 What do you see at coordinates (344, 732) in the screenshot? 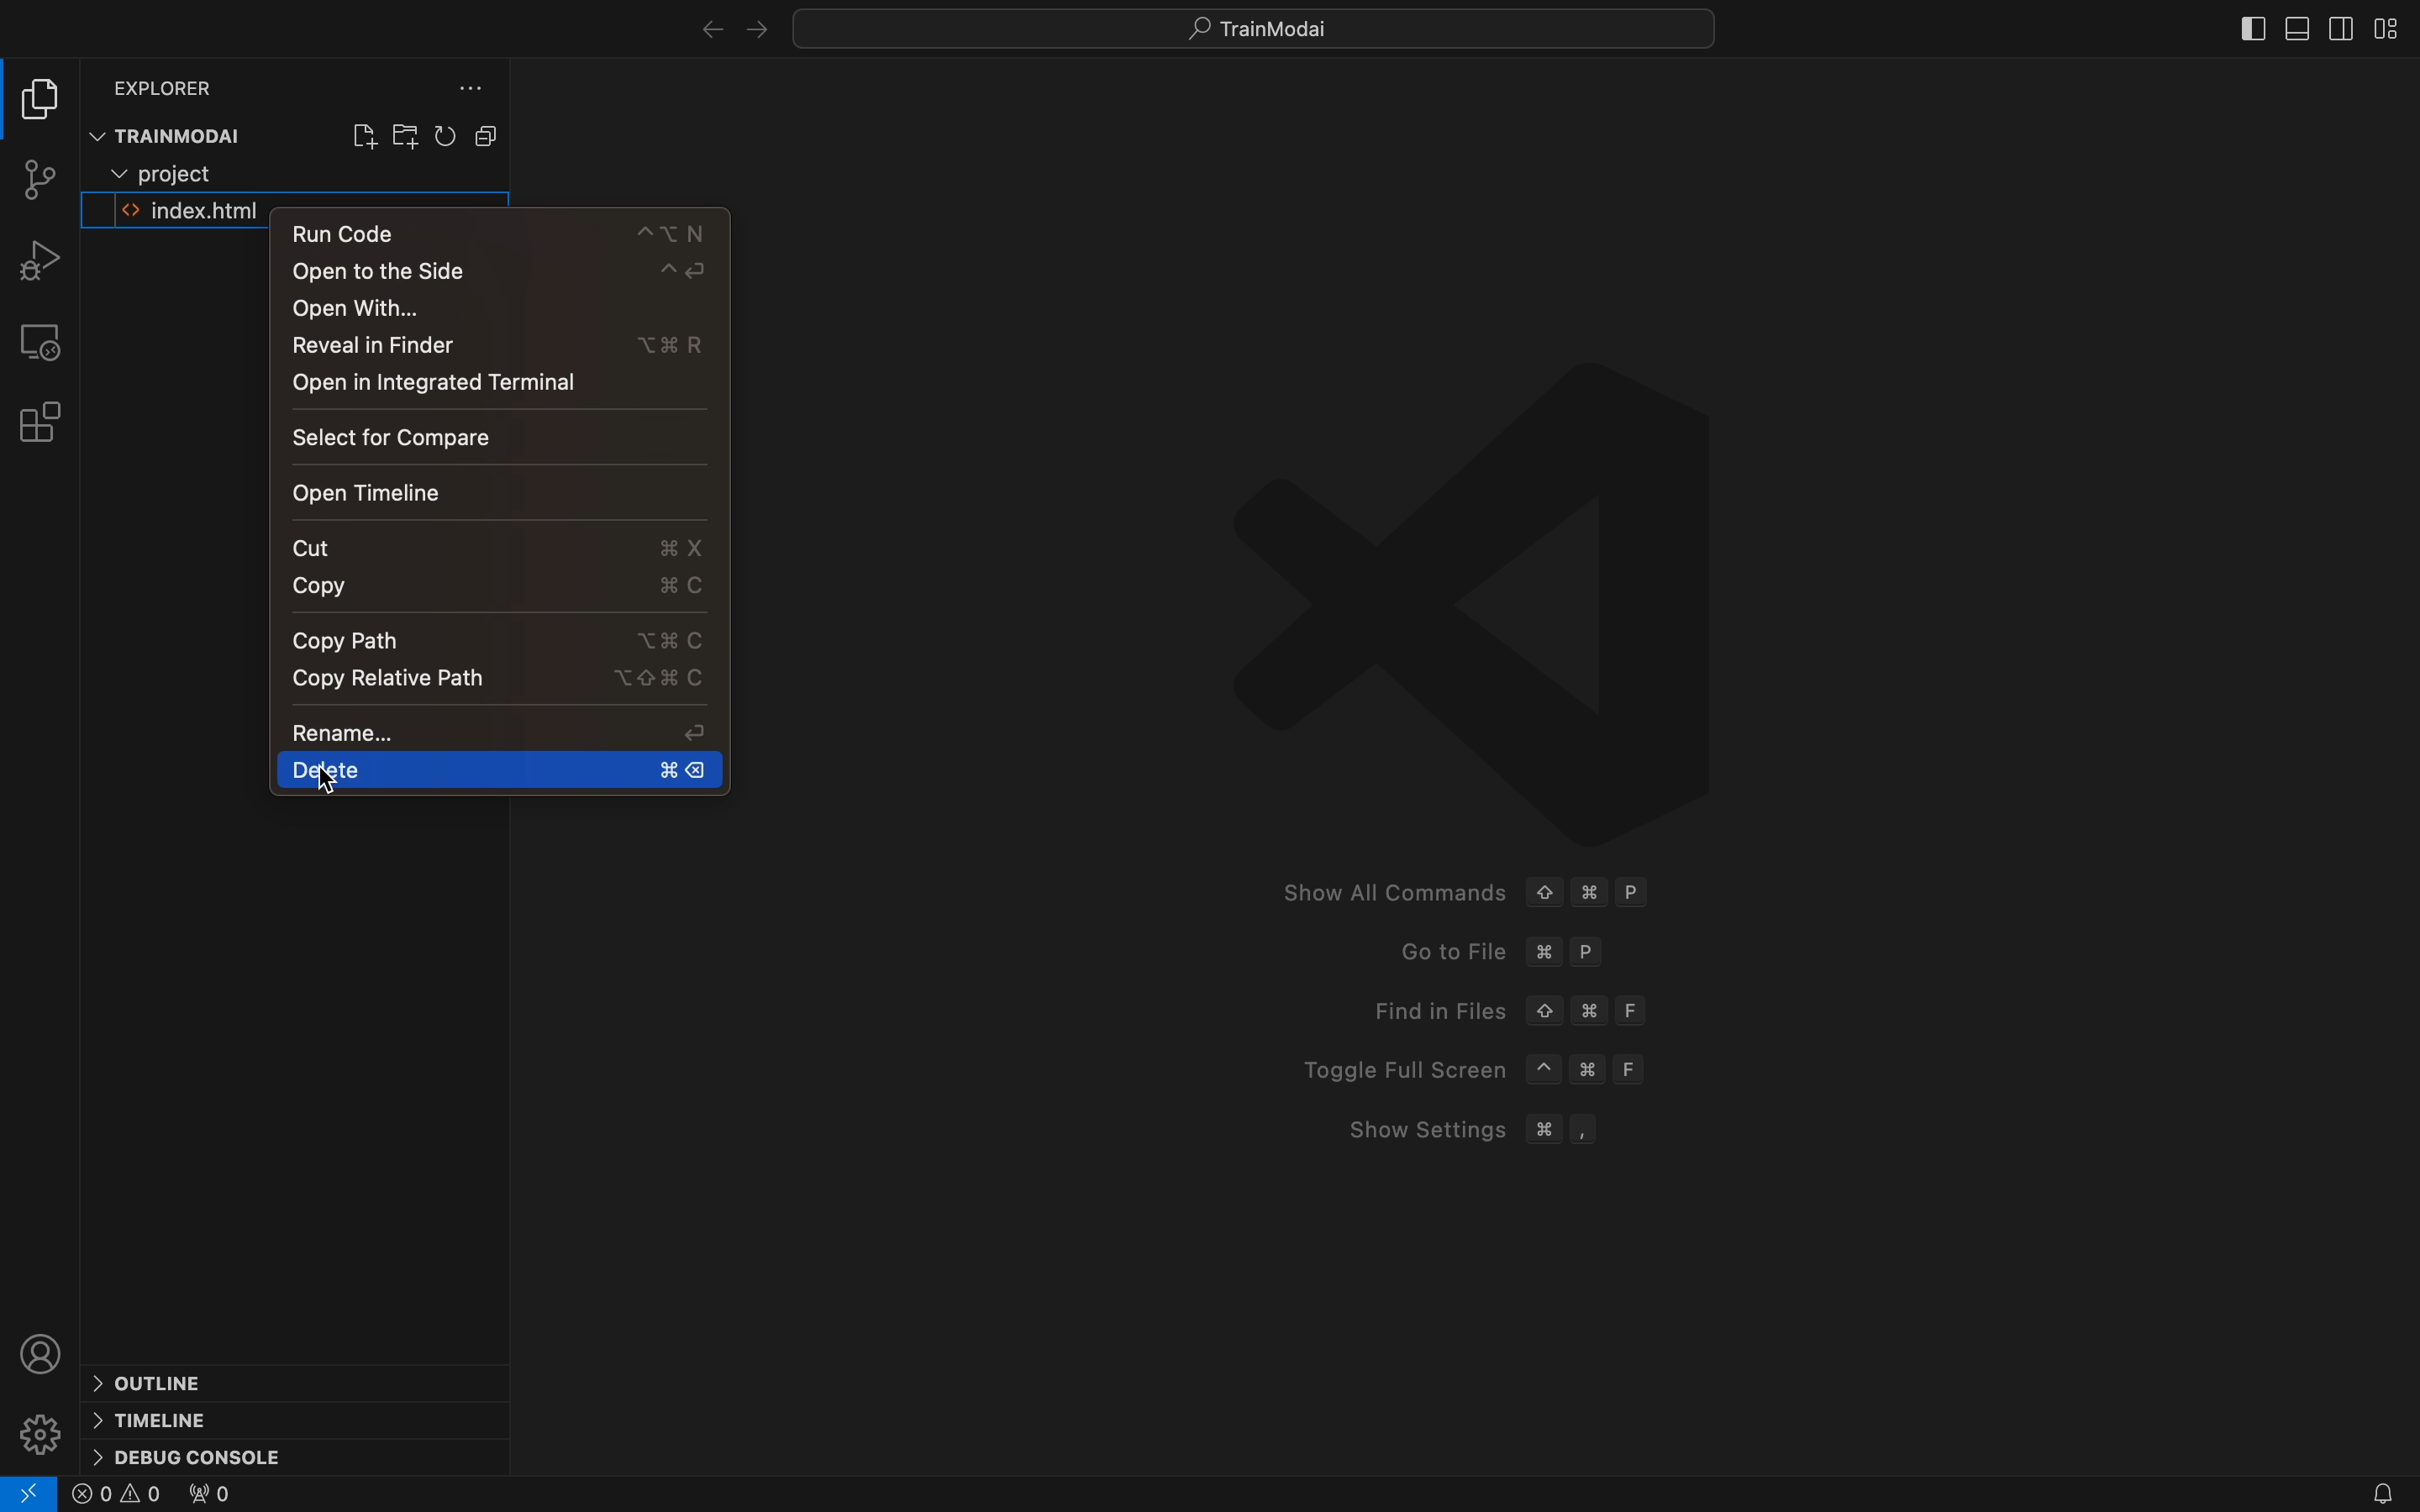
I see `Rename` at bounding box center [344, 732].